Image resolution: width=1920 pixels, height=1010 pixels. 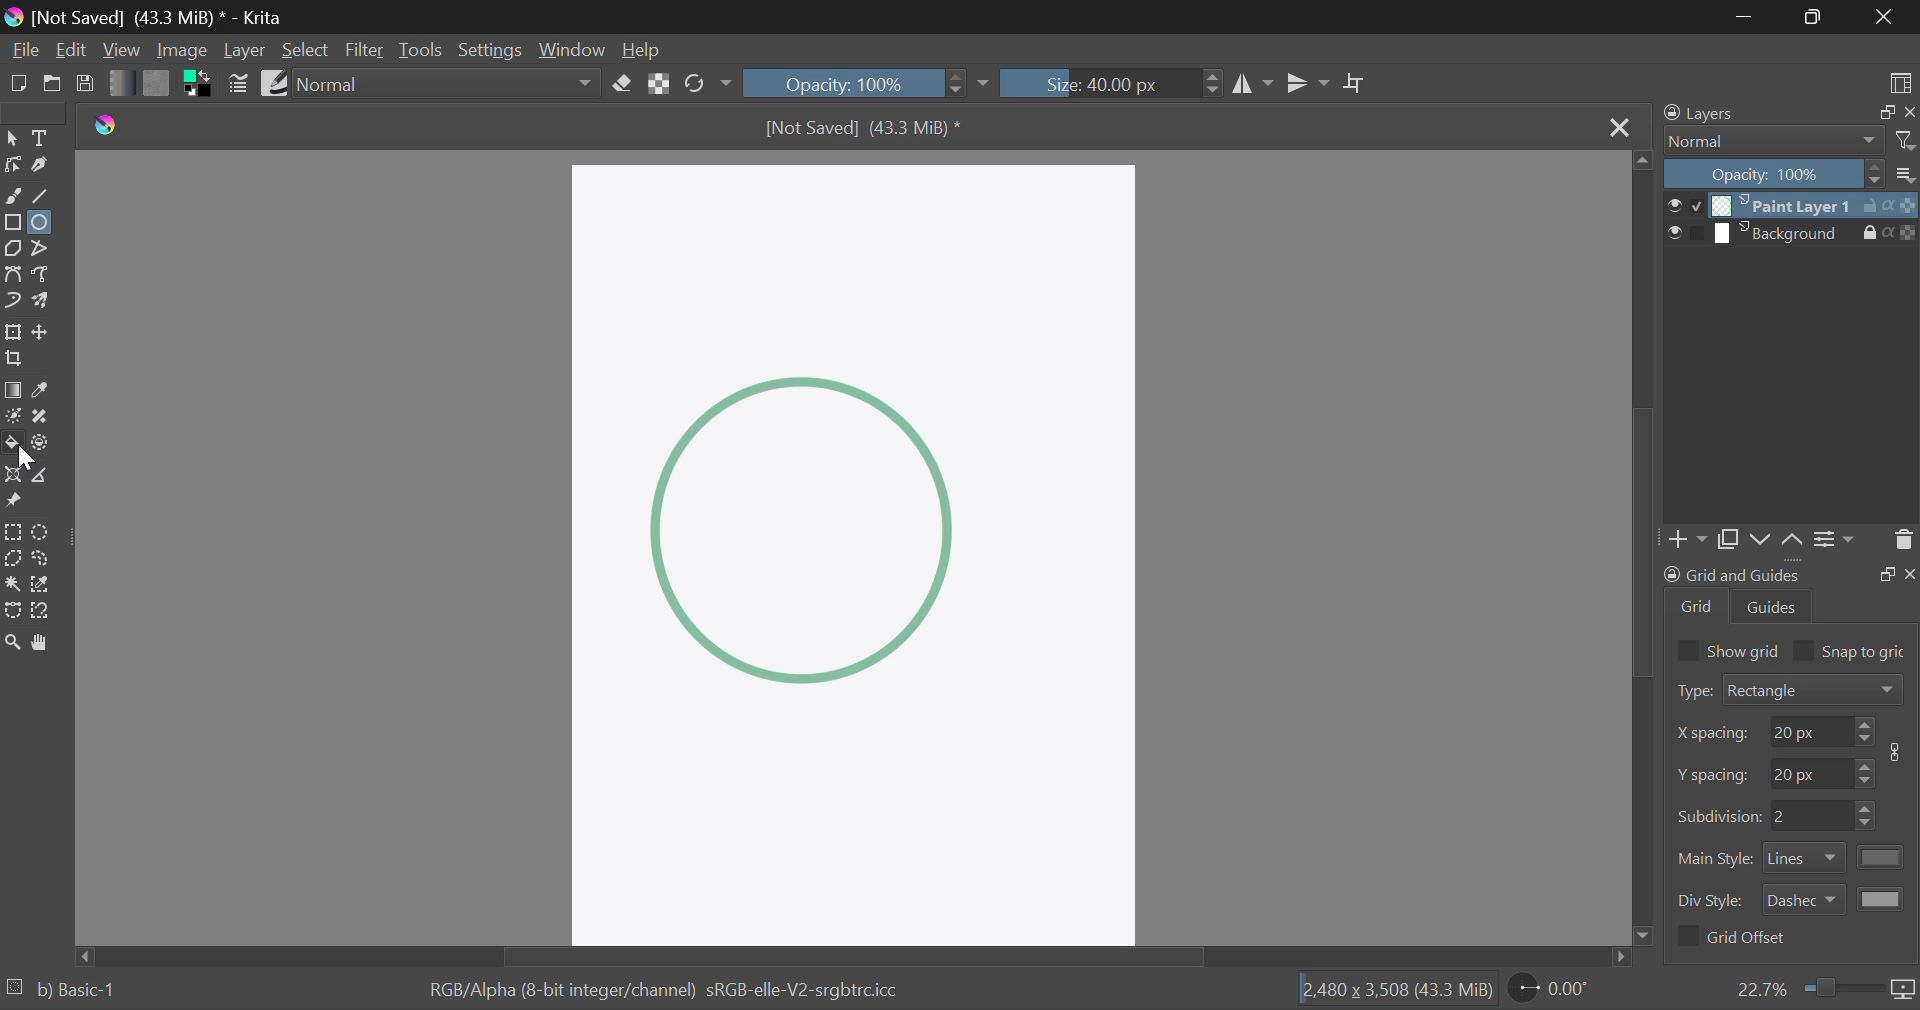 What do you see at coordinates (1789, 142) in the screenshot?
I see `Blending Modes` at bounding box center [1789, 142].